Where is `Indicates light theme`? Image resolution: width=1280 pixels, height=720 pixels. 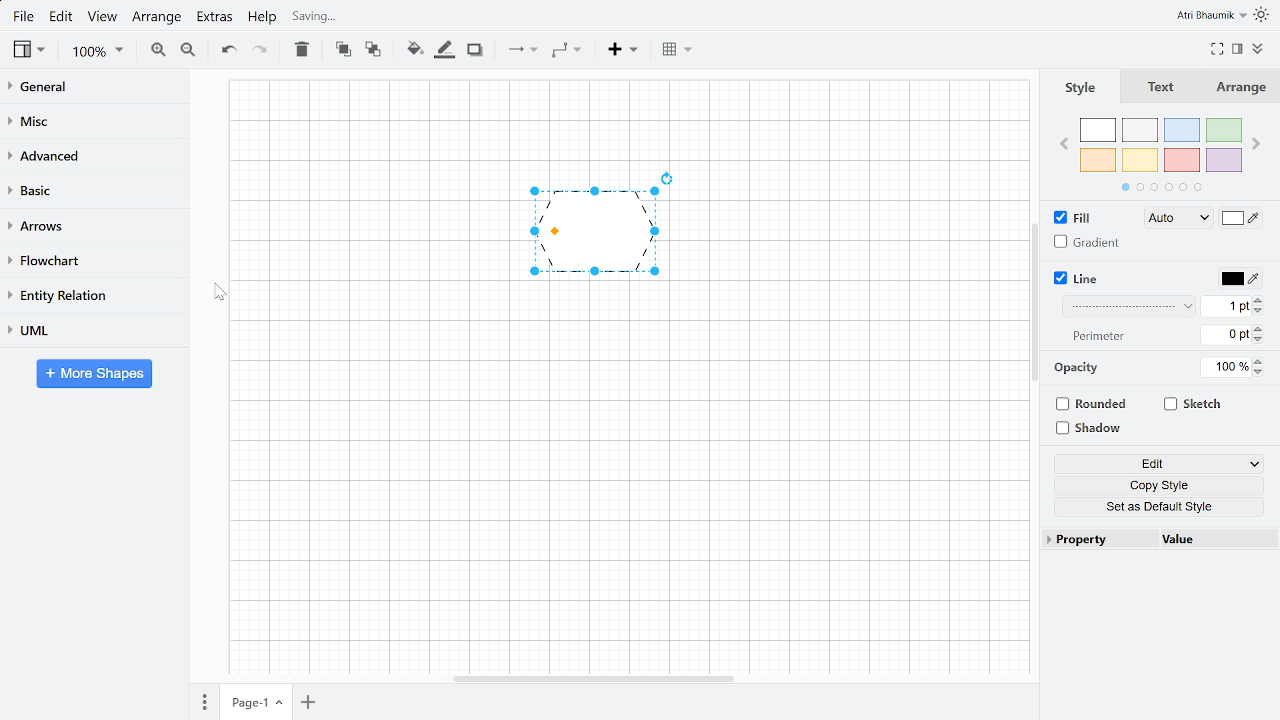
Indicates light theme is located at coordinates (1264, 16).